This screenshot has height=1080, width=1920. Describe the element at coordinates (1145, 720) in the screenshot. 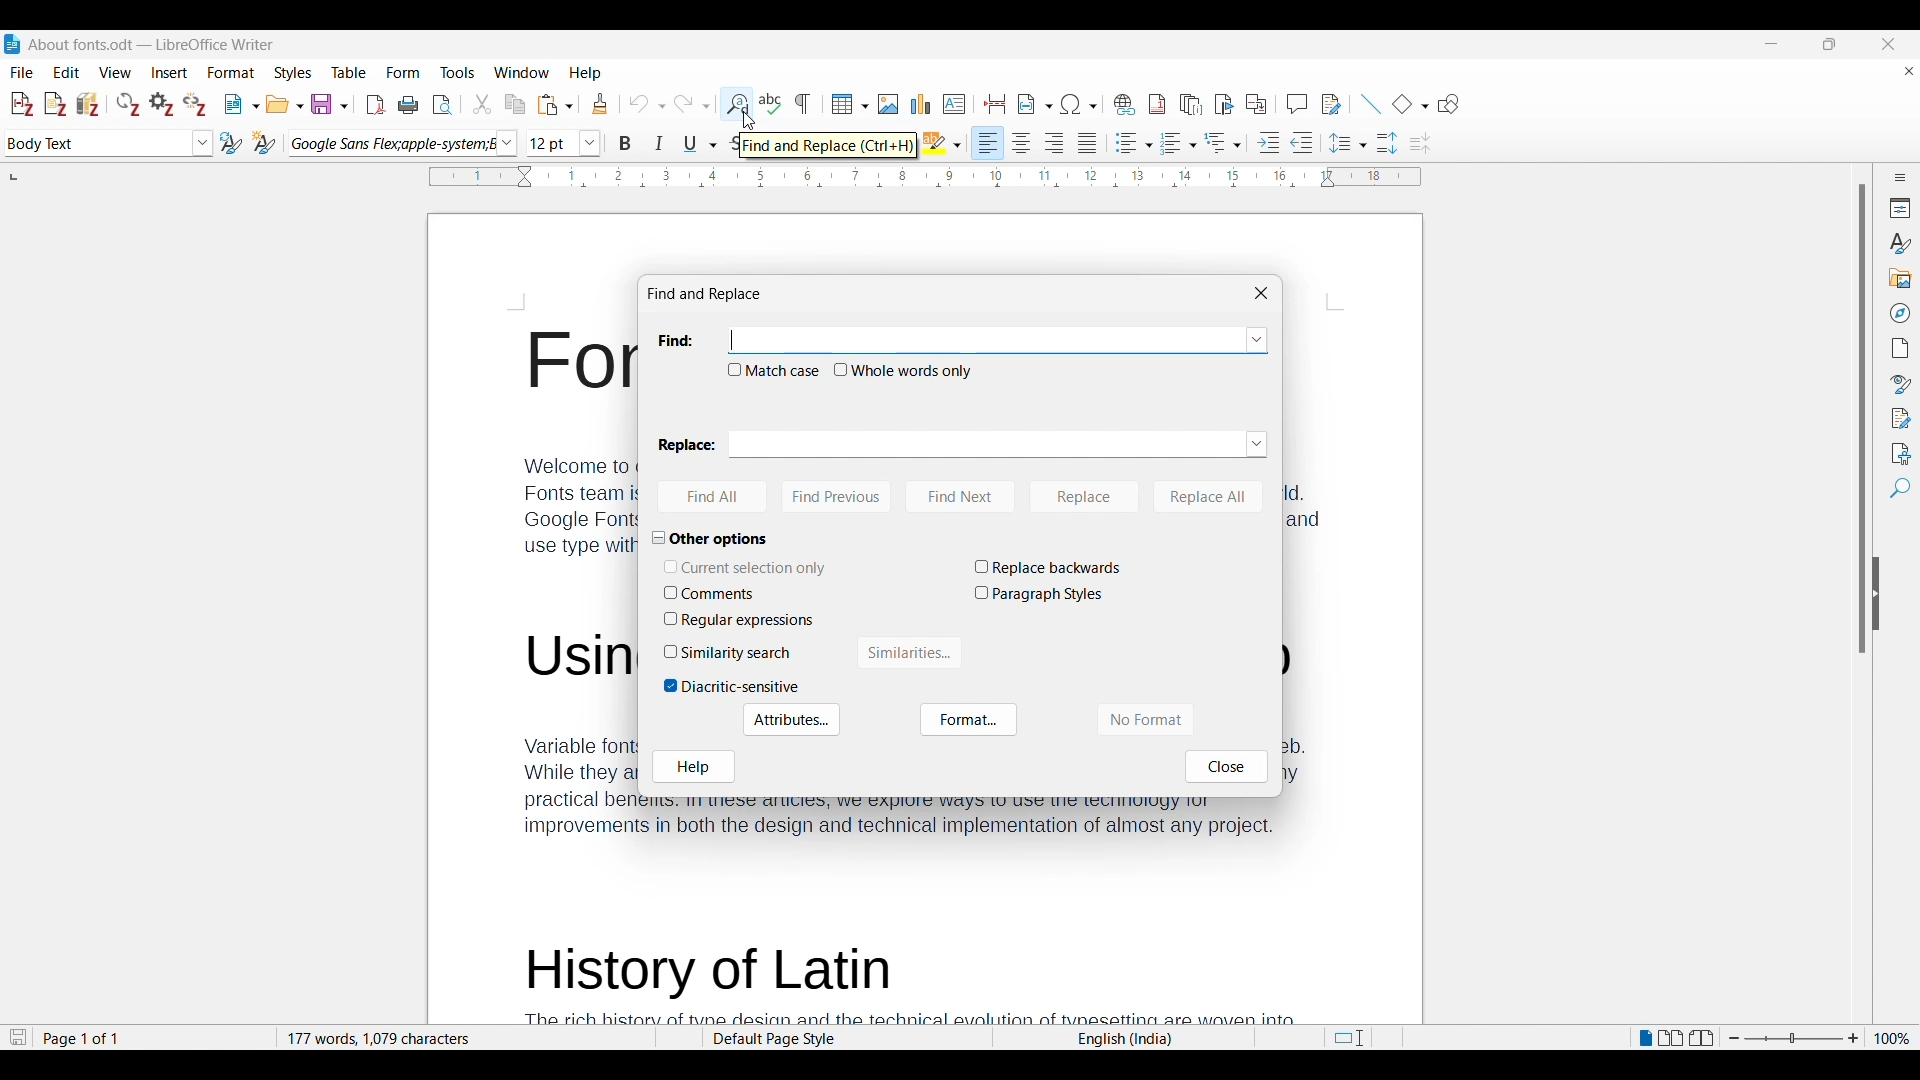

I see `No format` at that location.